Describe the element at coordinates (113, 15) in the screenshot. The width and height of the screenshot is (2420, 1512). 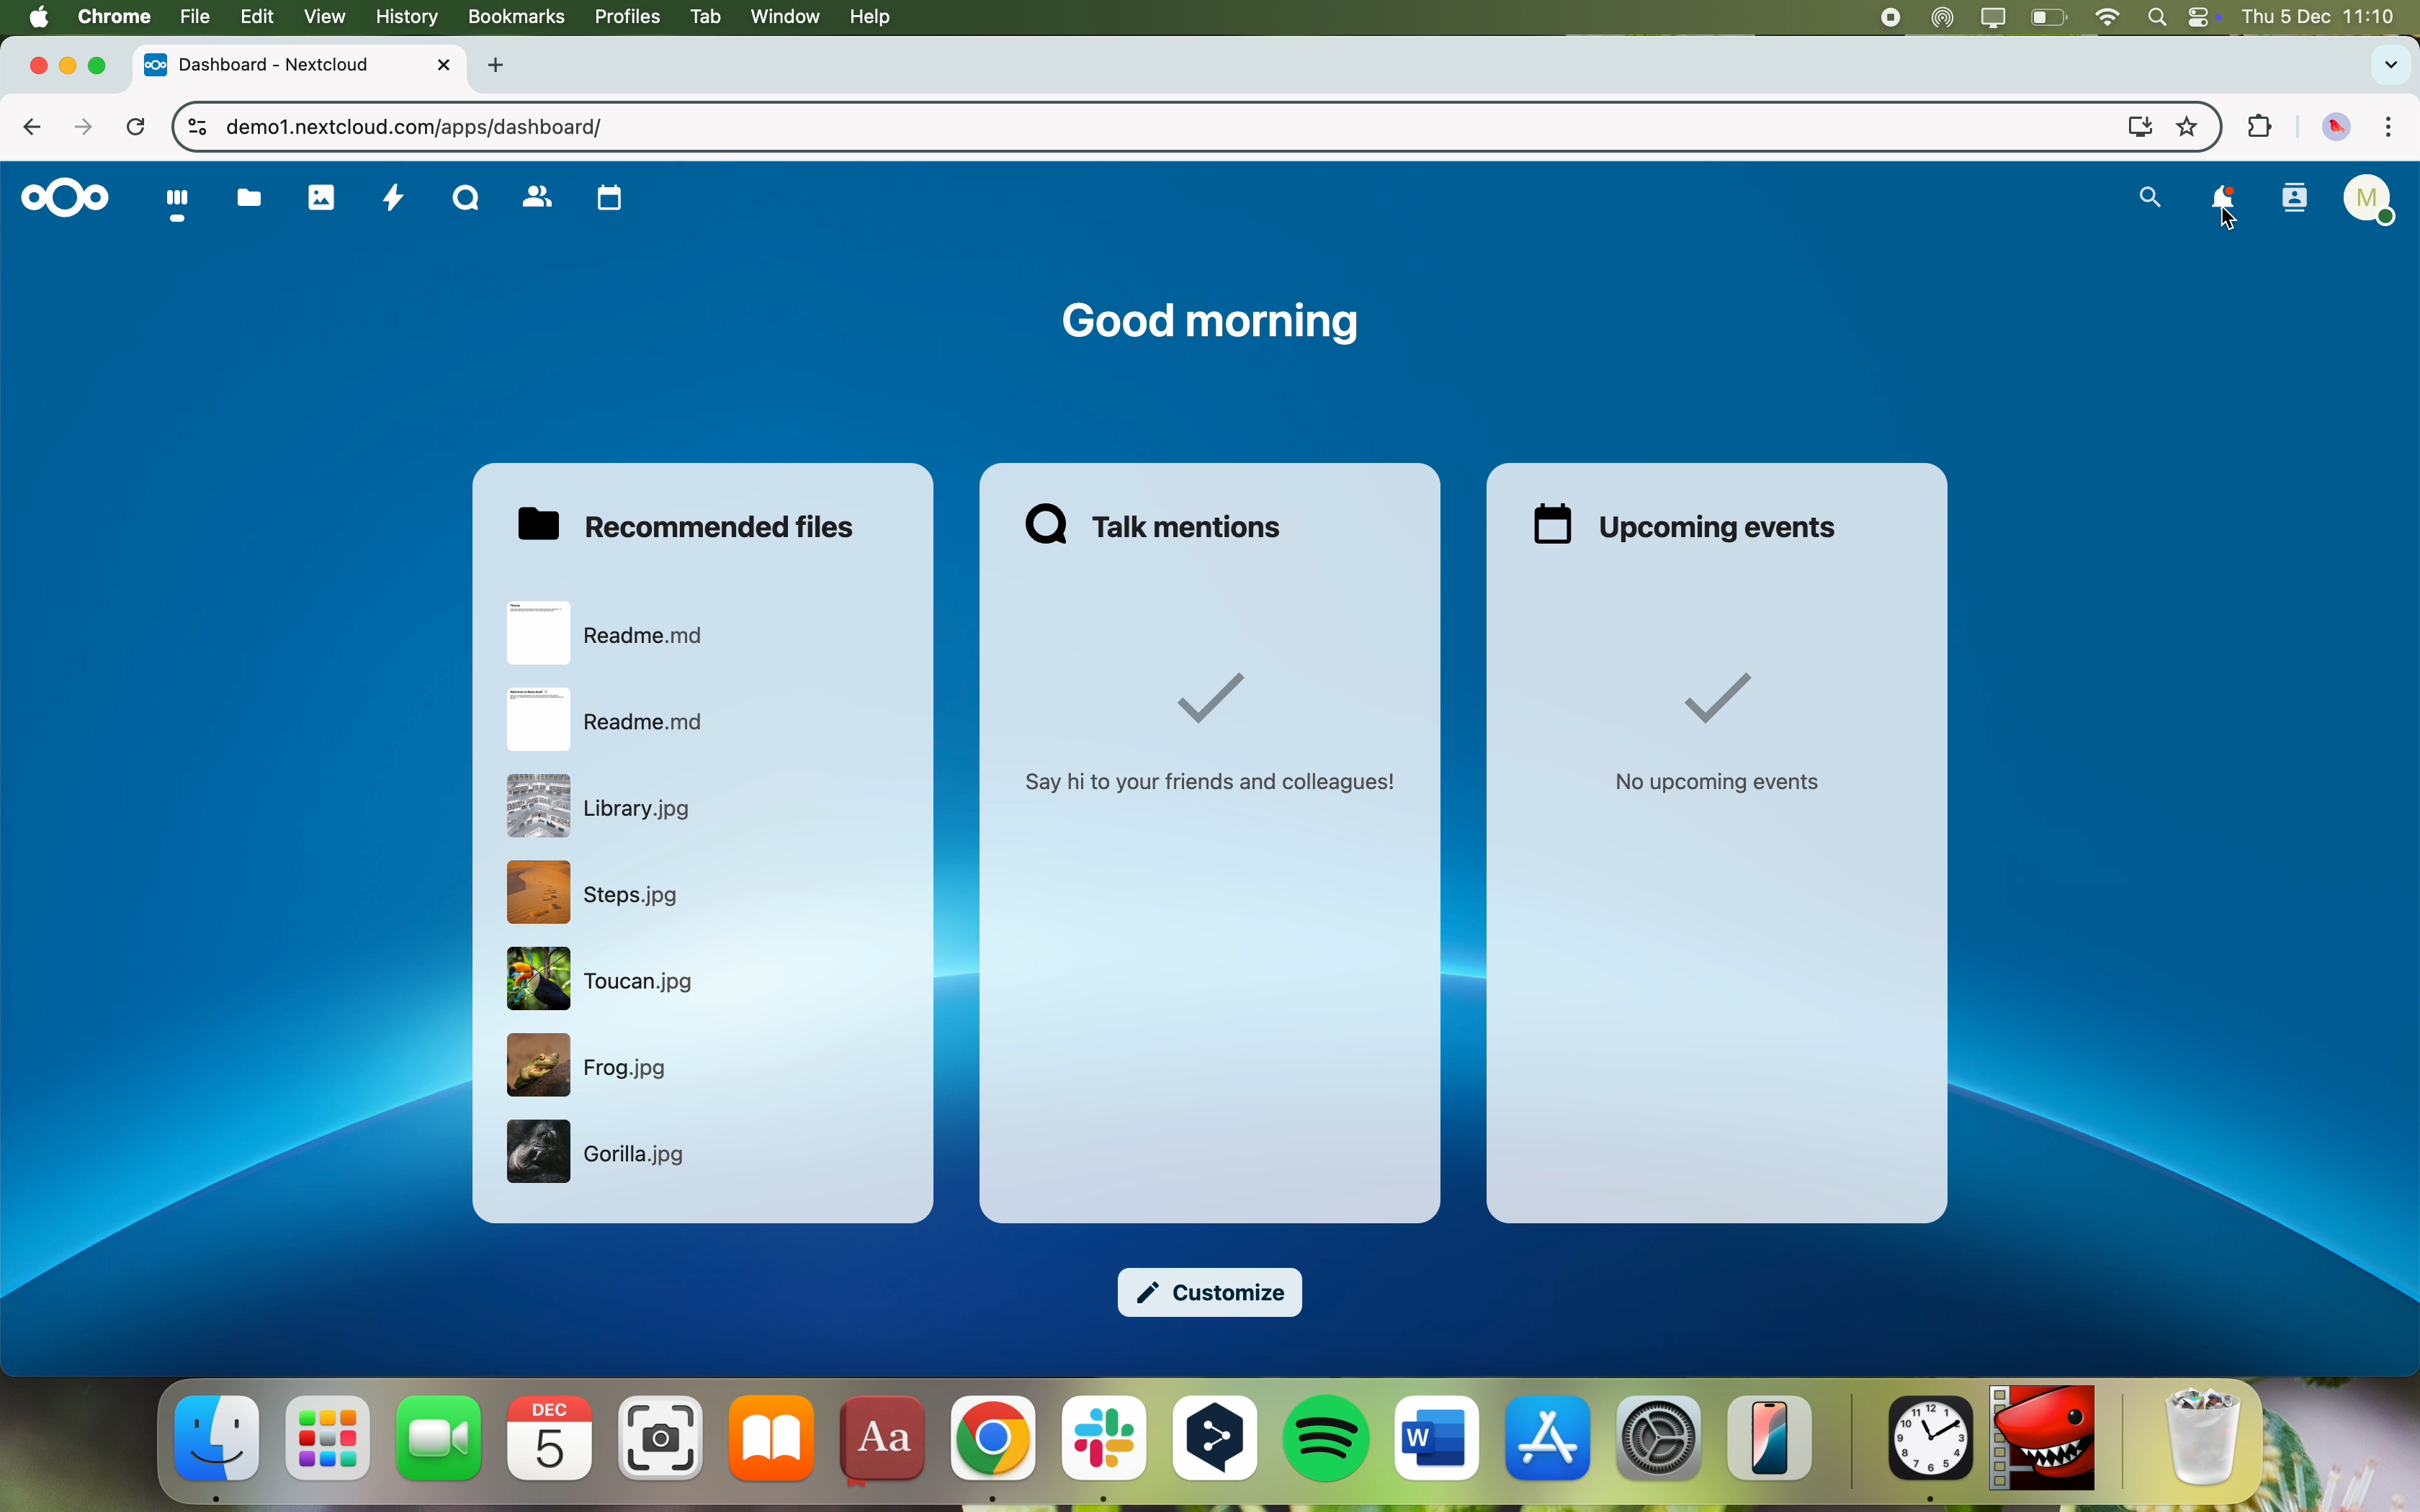
I see `Chrome` at that location.